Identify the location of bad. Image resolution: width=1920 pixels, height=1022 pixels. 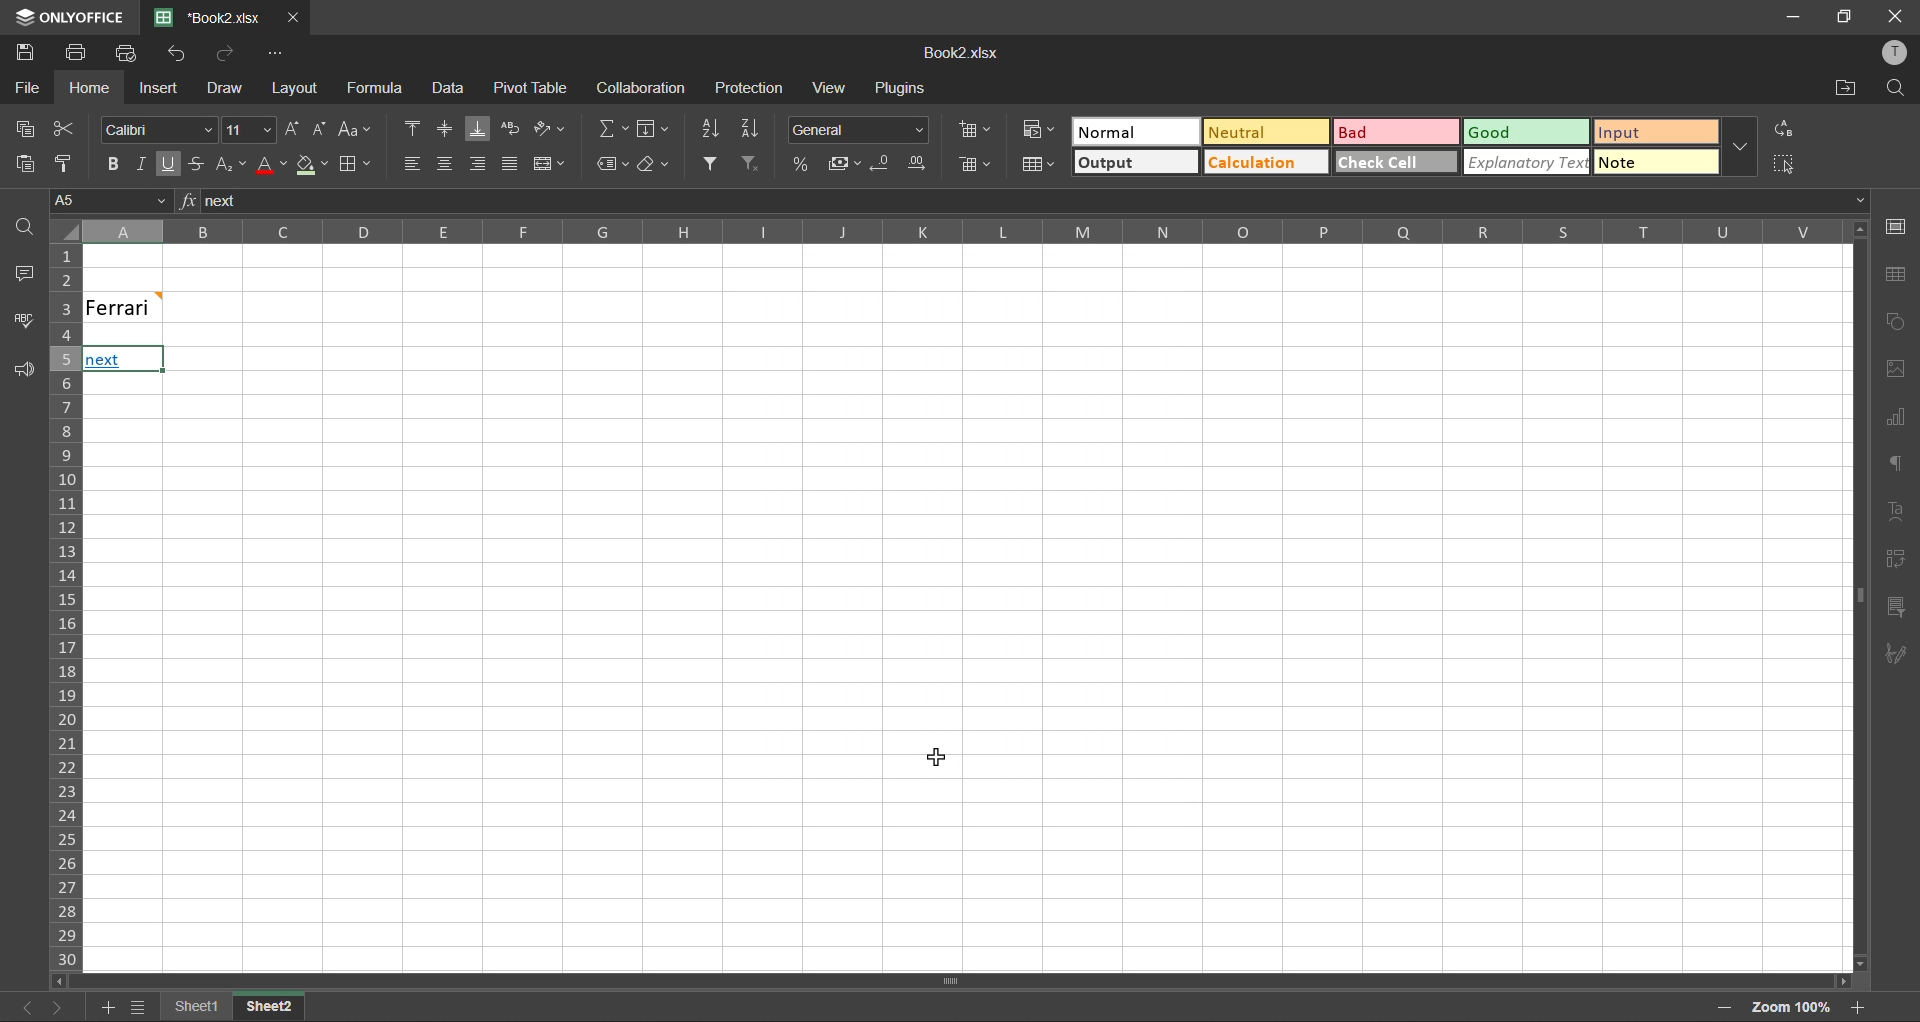
(1373, 131).